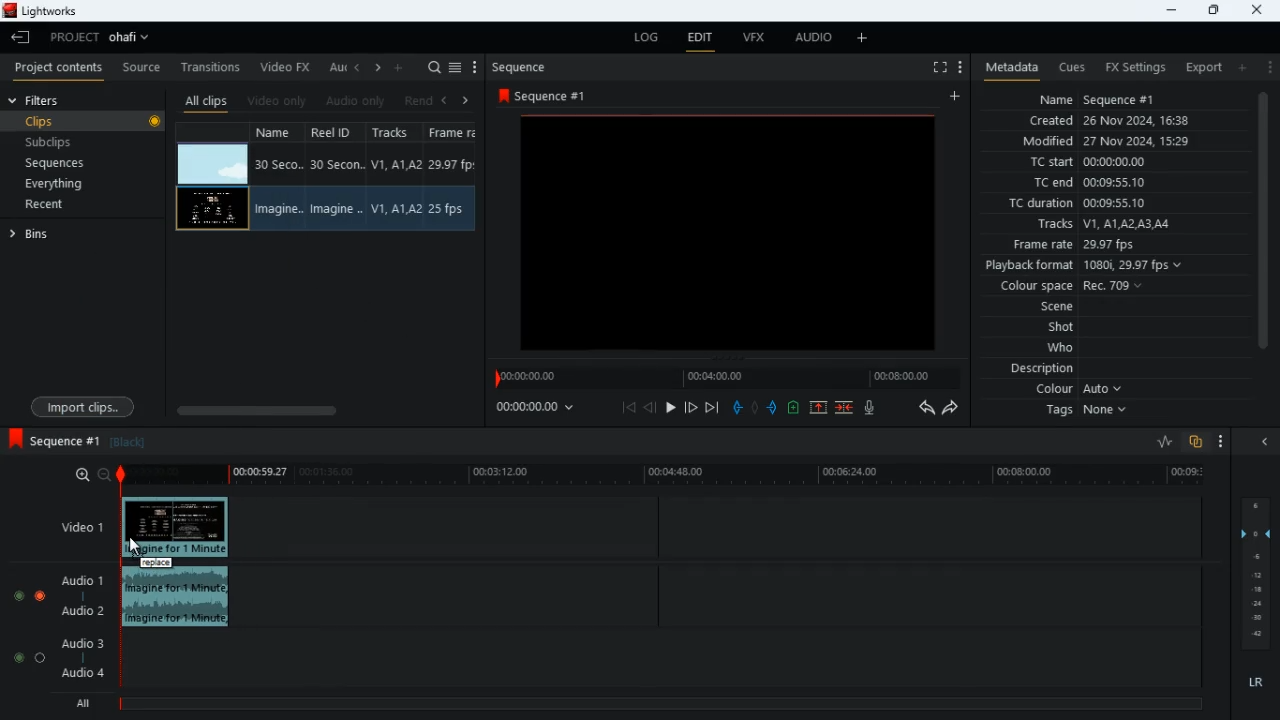 This screenshot has width=1280, height=720. What do you see at coordinates (724, 377) in the screenshot?
I see `timeline` at bounding box center [724, 377].